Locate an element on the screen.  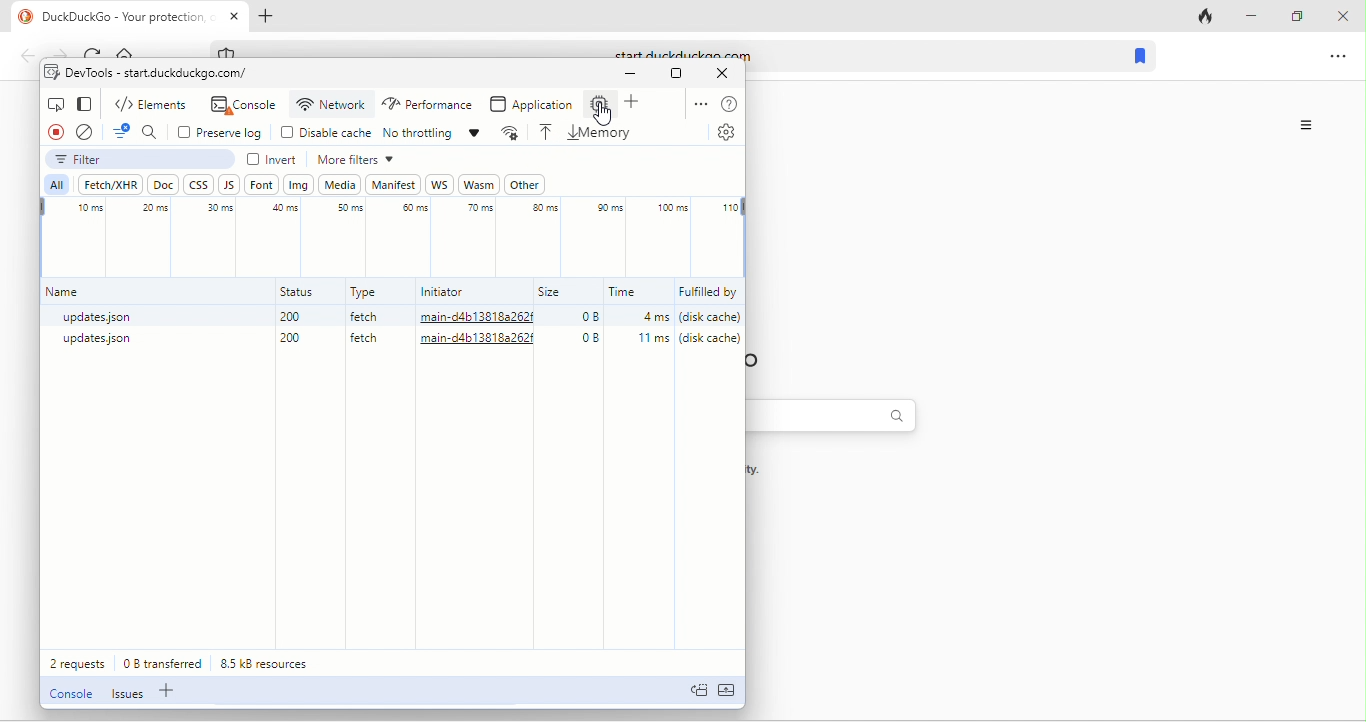
fetch is located at coordinates (372, 315).